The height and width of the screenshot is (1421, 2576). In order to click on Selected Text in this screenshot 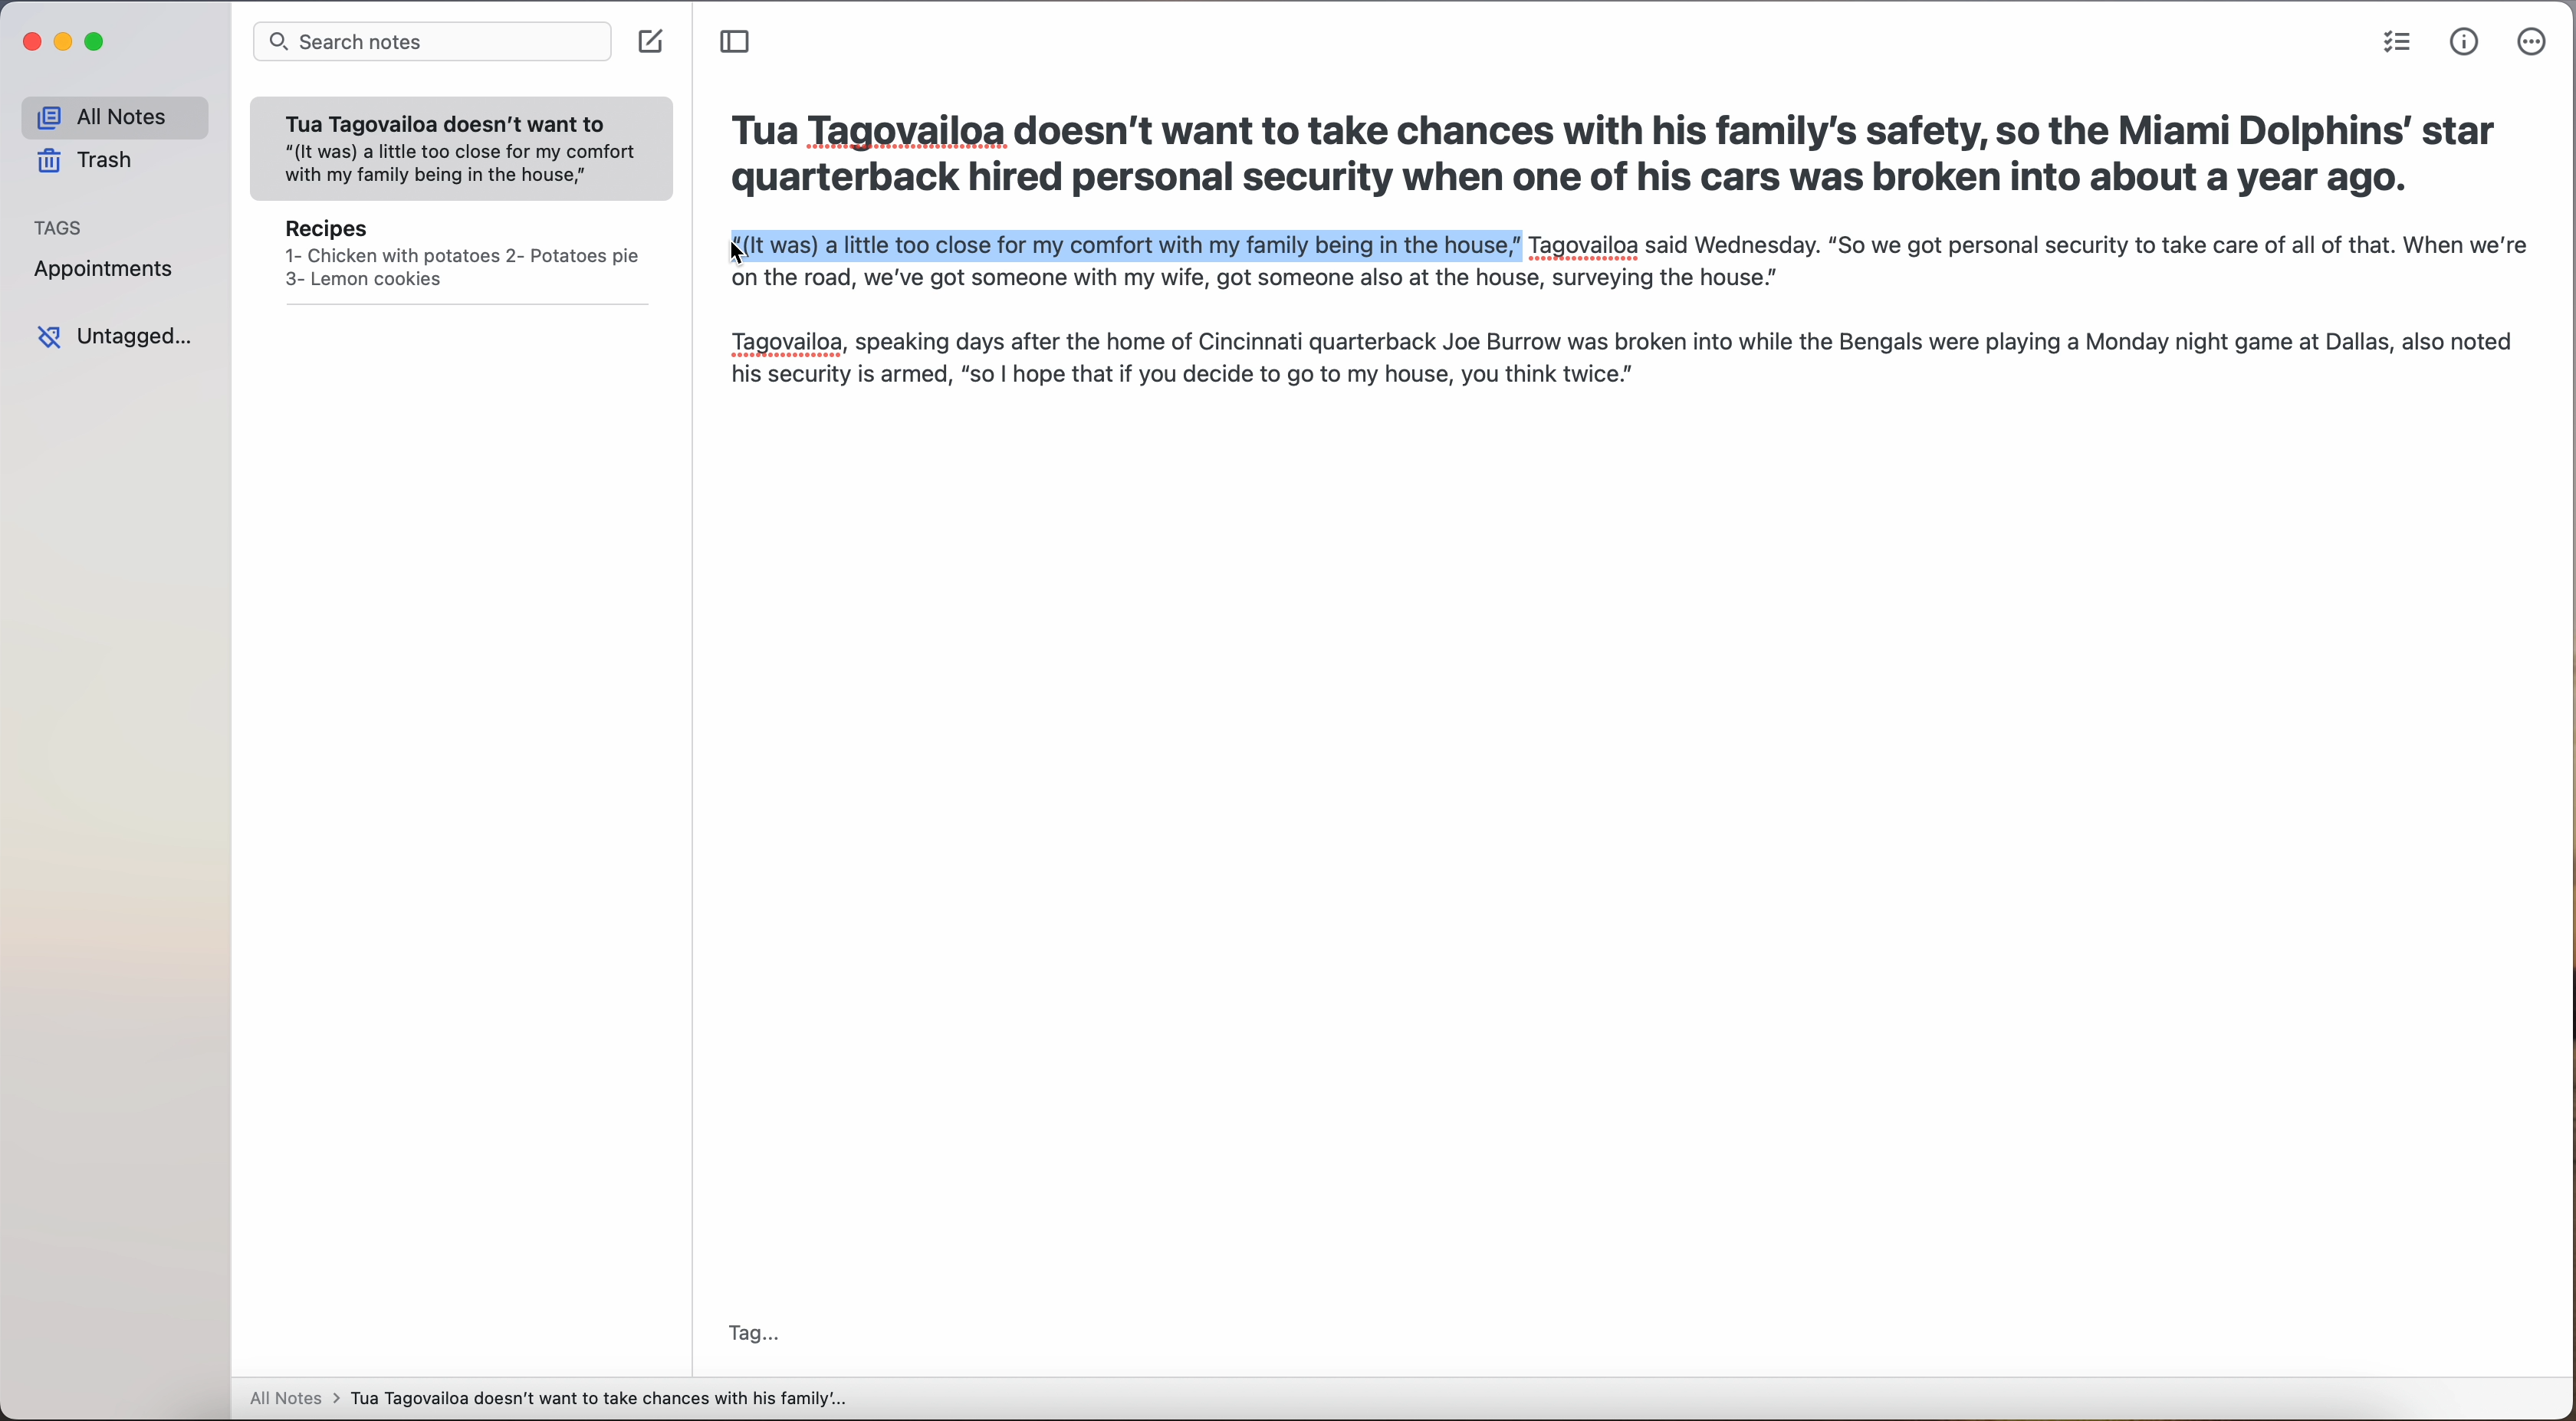, I will do `click(1122, 248)`.